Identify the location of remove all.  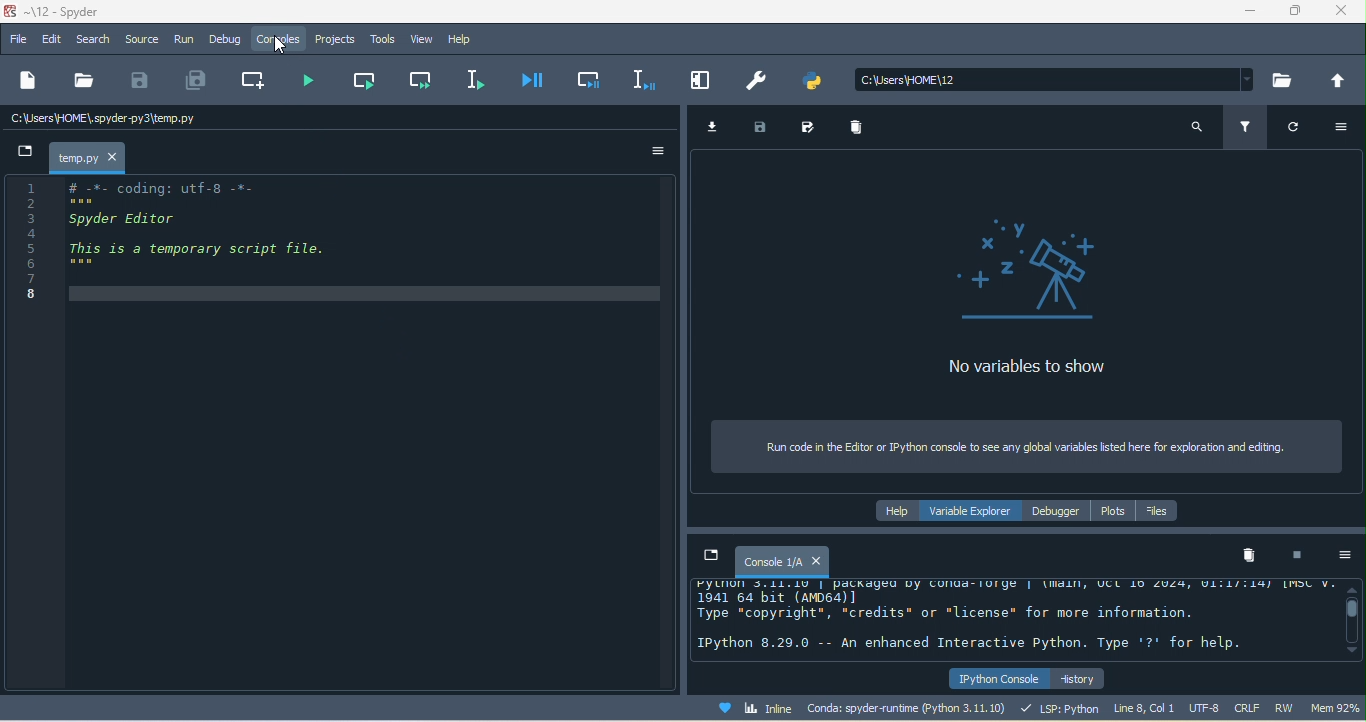
(1251, 558).